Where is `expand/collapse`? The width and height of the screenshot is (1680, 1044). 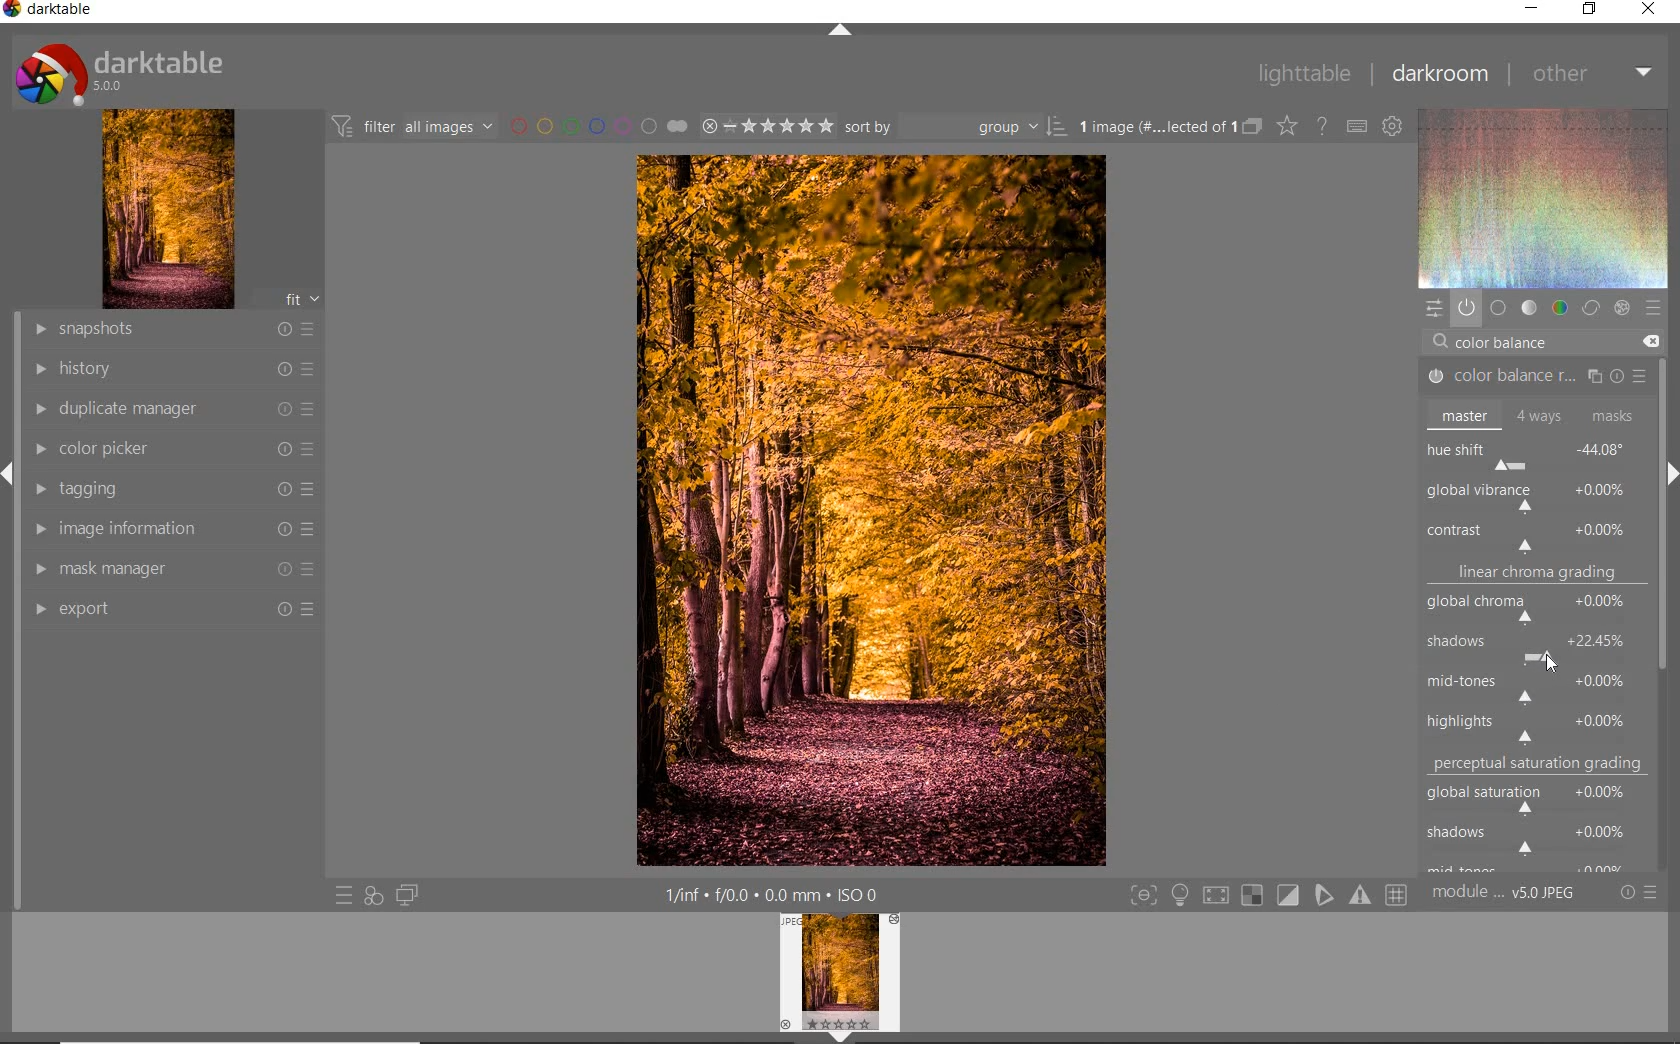
expand/collapse is located at coordinates (1670, 467).